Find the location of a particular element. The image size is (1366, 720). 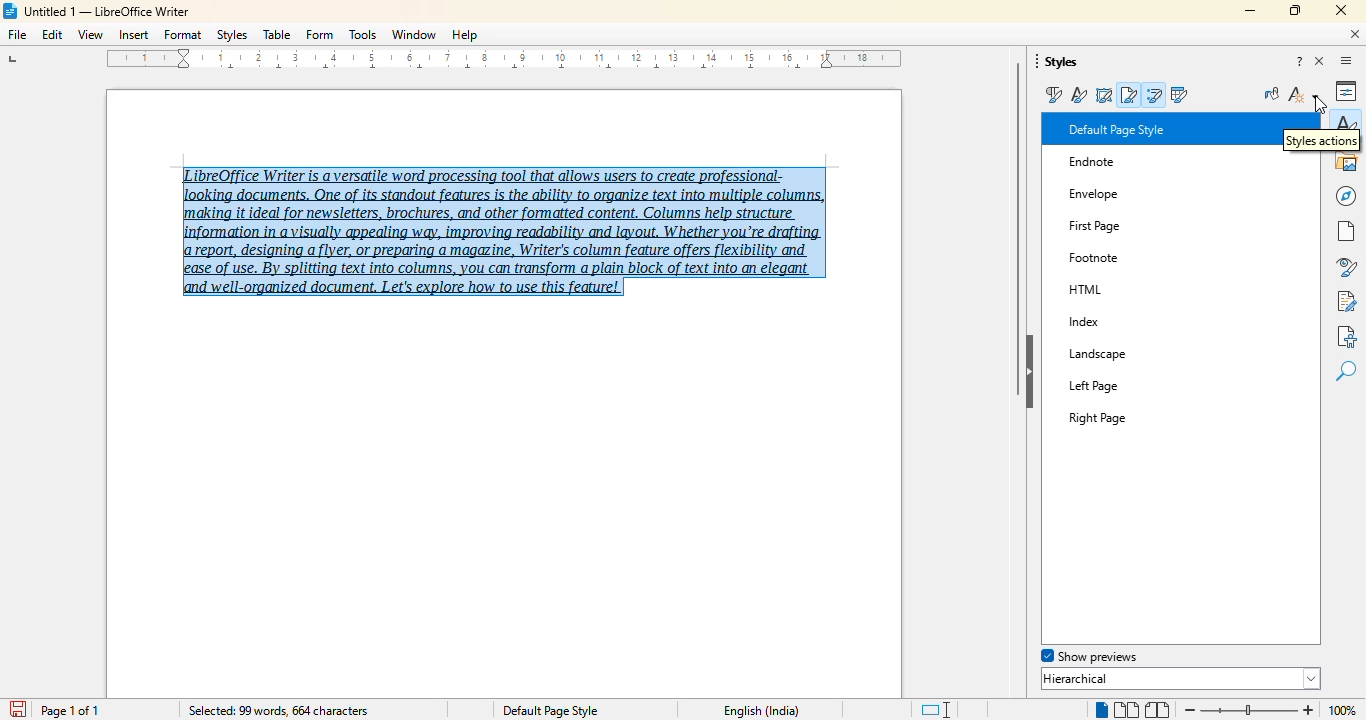

Change zoom level is located at coordinates (1250, 707).